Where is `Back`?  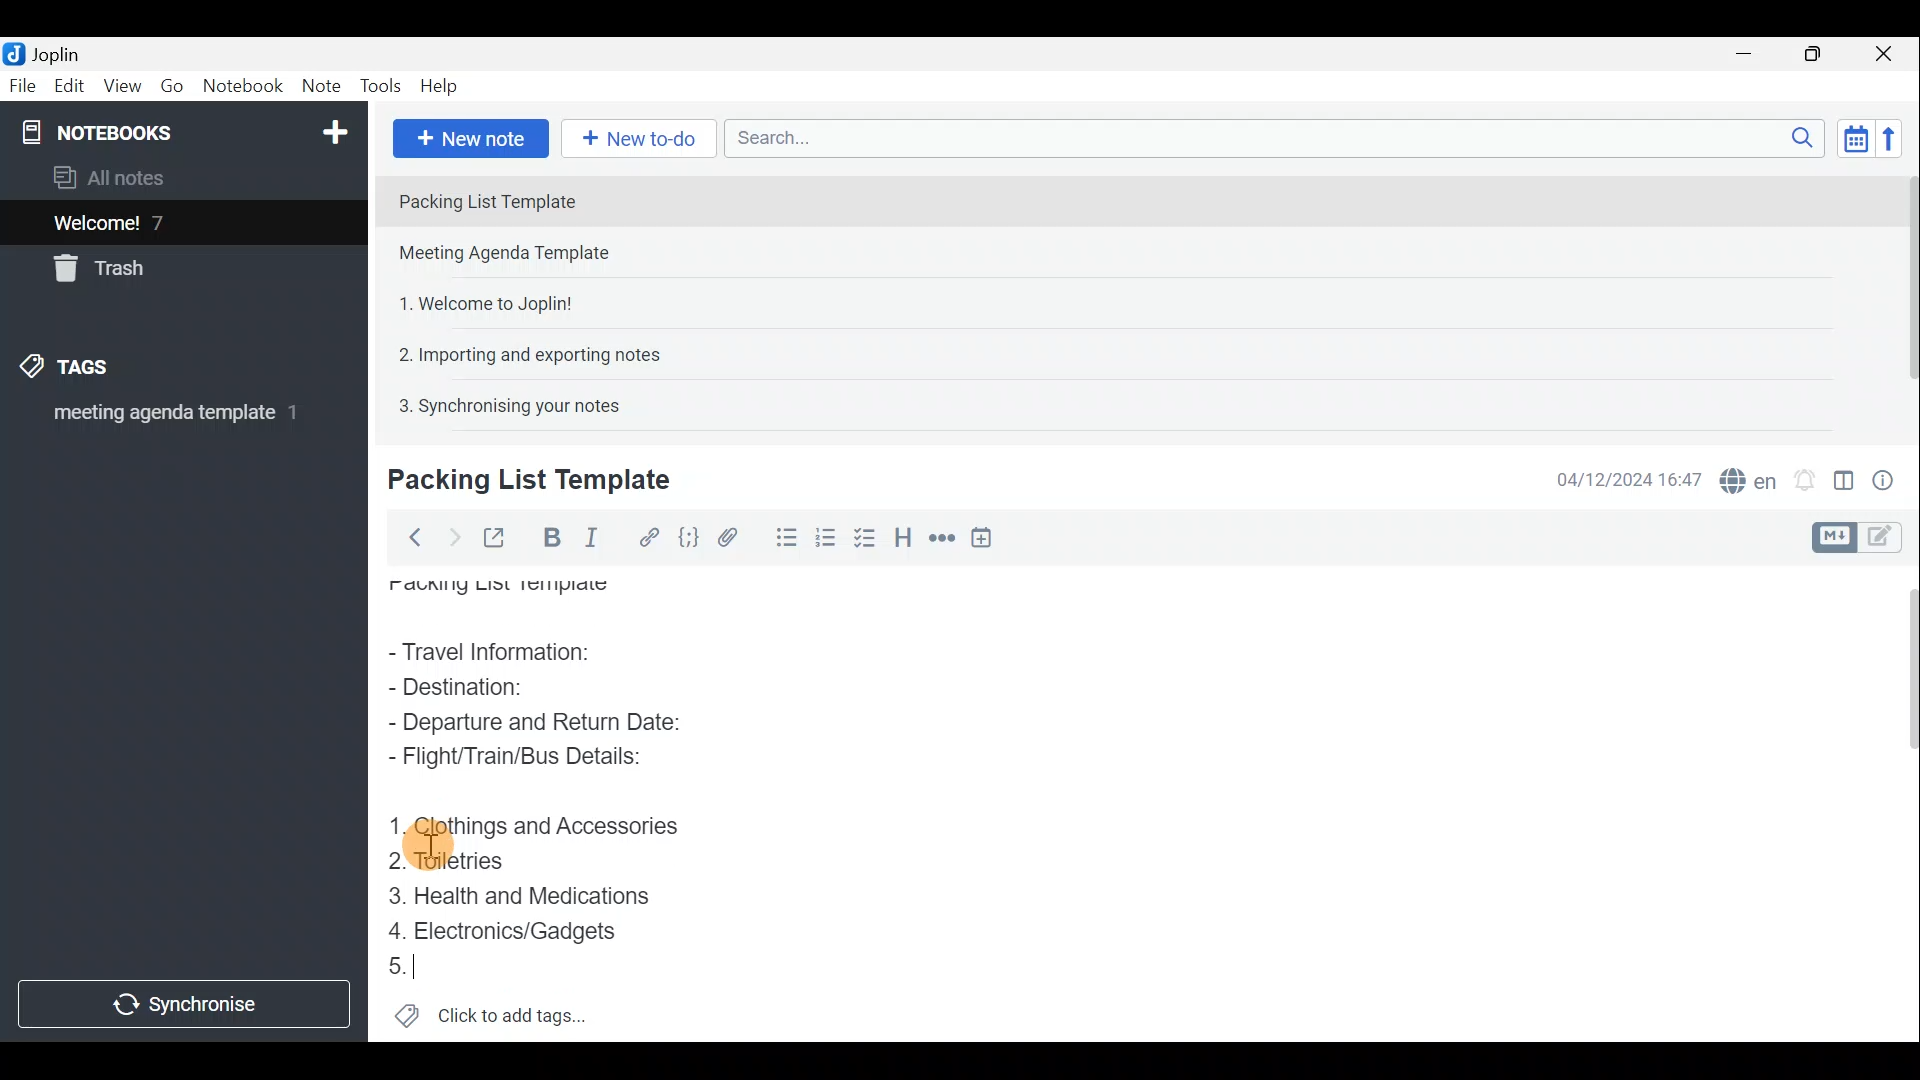
Back is located at coordinates (411, 537).